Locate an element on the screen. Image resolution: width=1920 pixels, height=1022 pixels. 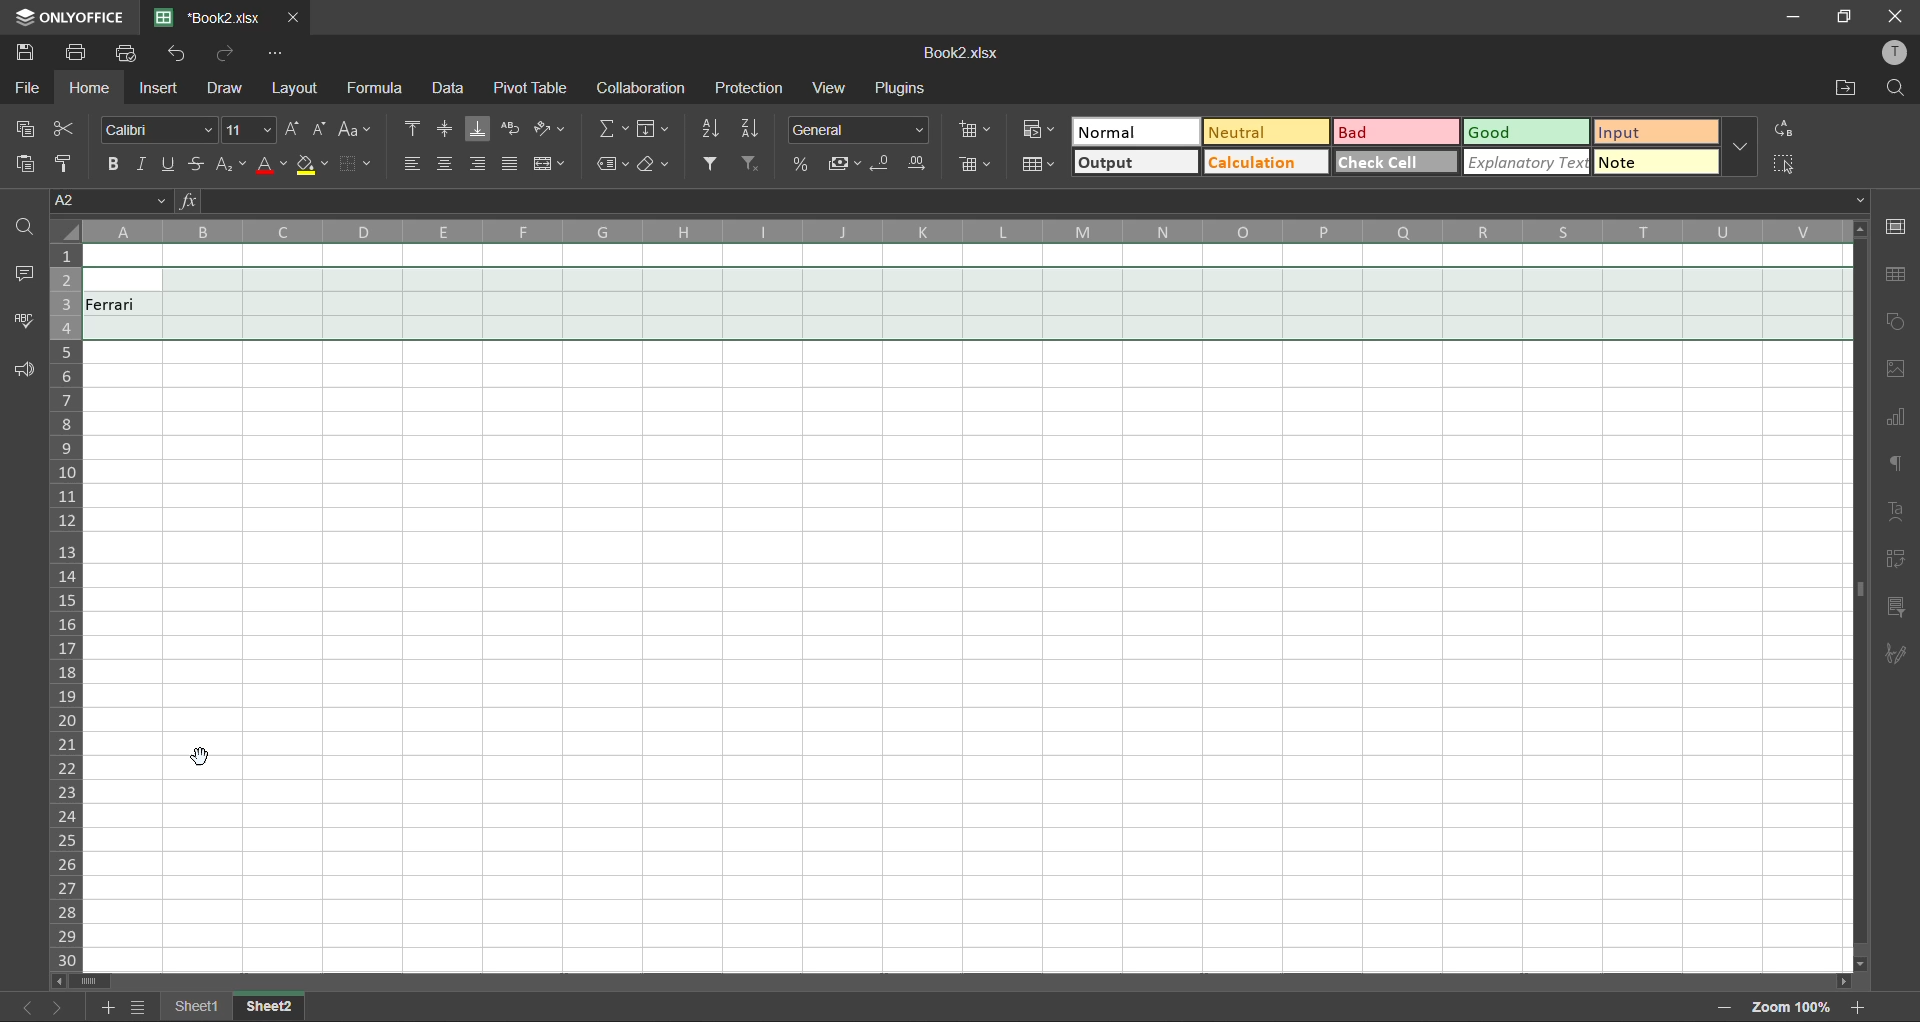
sort descending is located at coordinates (754, 130).